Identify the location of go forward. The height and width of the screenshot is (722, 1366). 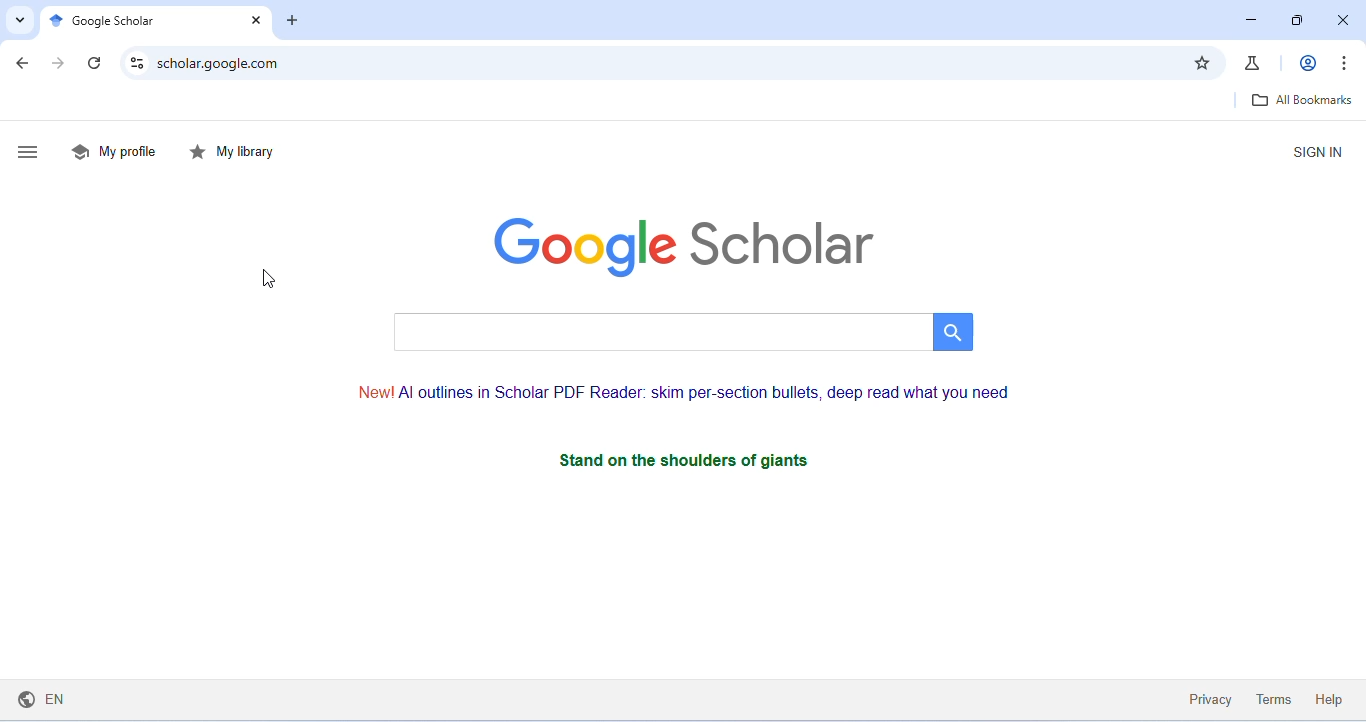
(63, 65).